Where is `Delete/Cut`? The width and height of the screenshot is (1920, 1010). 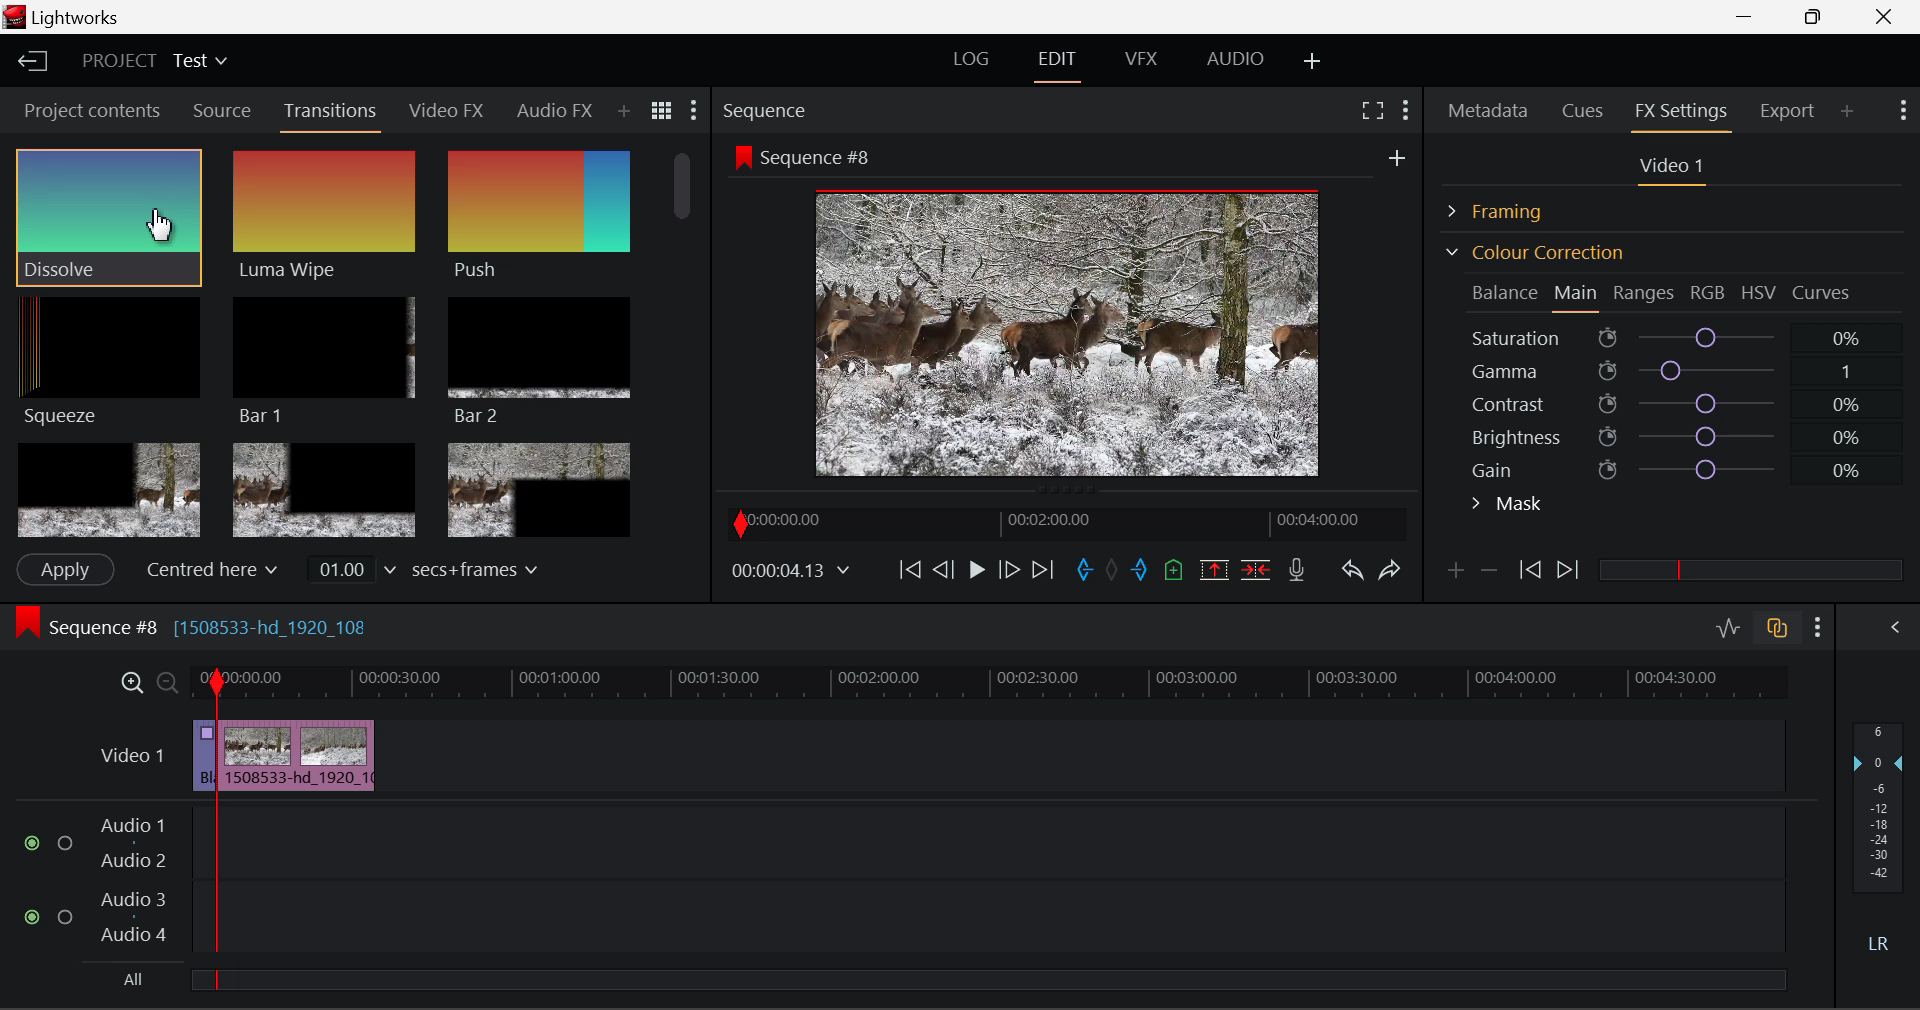 Delete/Cut is located at coordinates (1256, 569).